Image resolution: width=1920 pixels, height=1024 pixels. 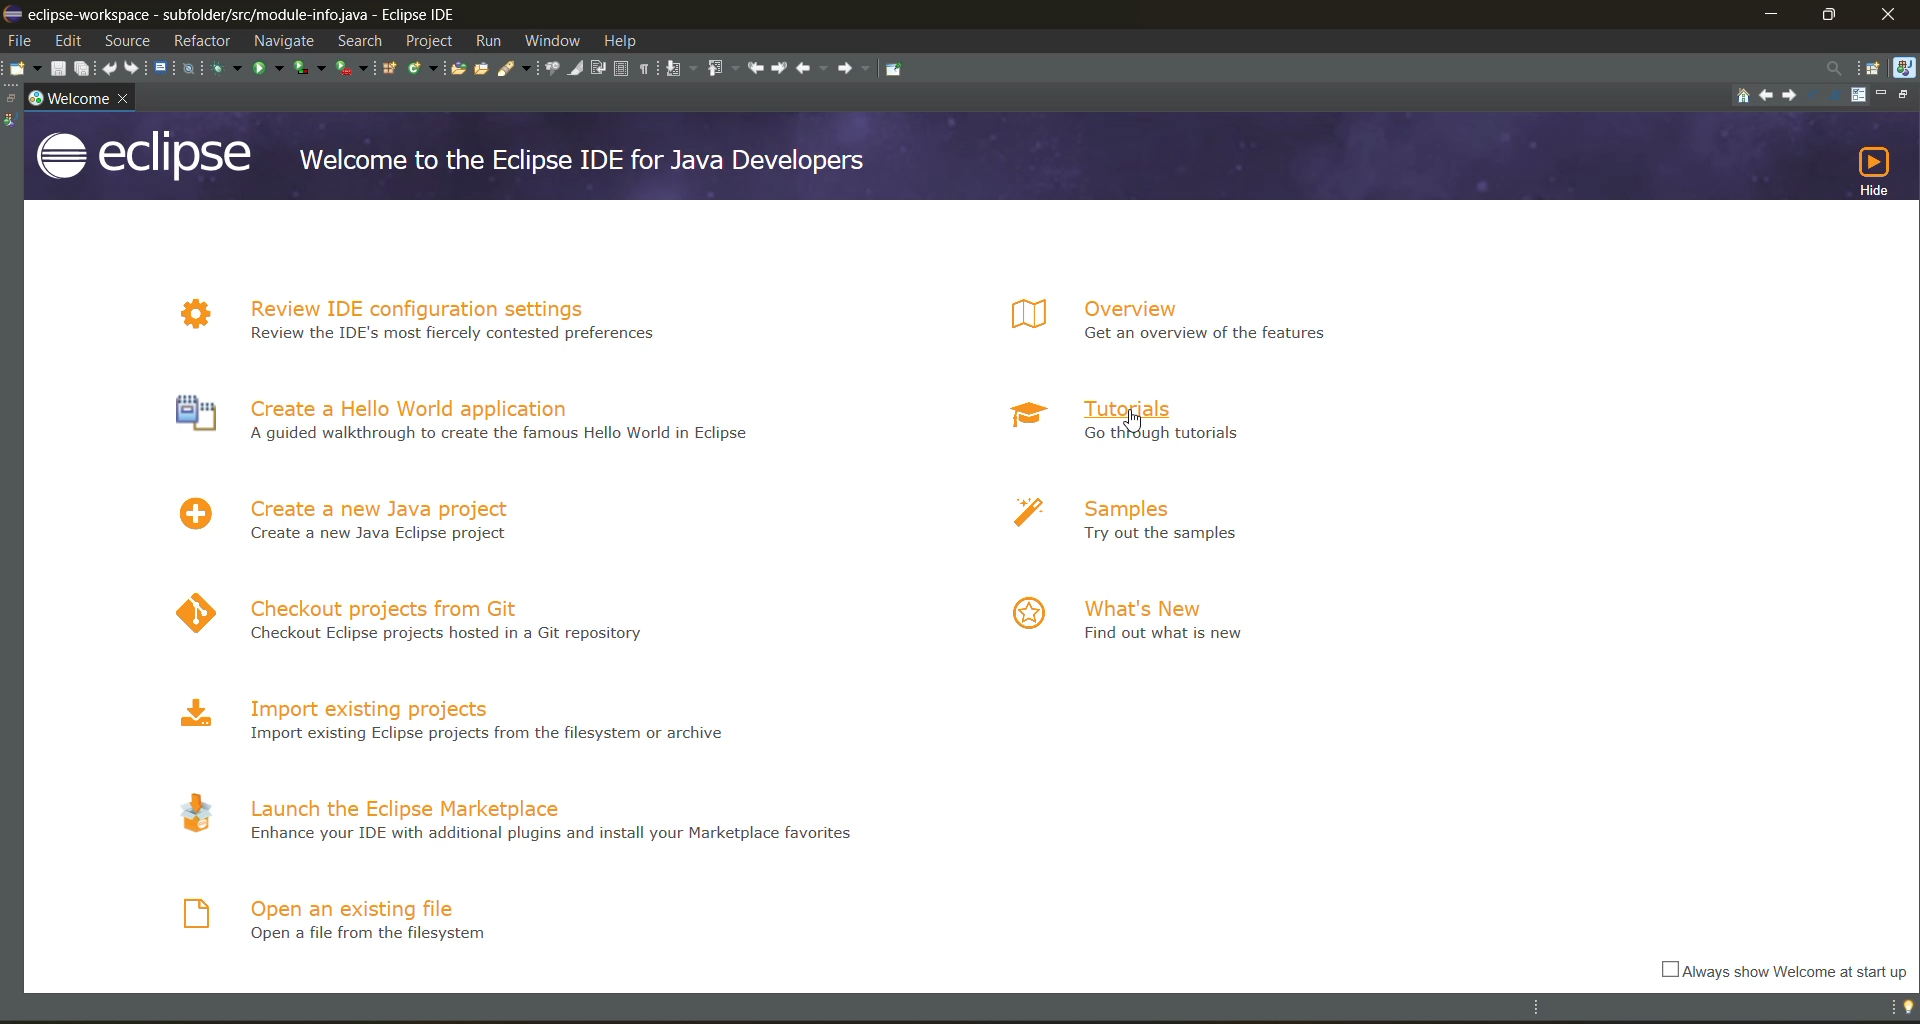 What do you see at coordinates (516, 66) in the screenshot?
I see `search` at bounding box center [516, 66].